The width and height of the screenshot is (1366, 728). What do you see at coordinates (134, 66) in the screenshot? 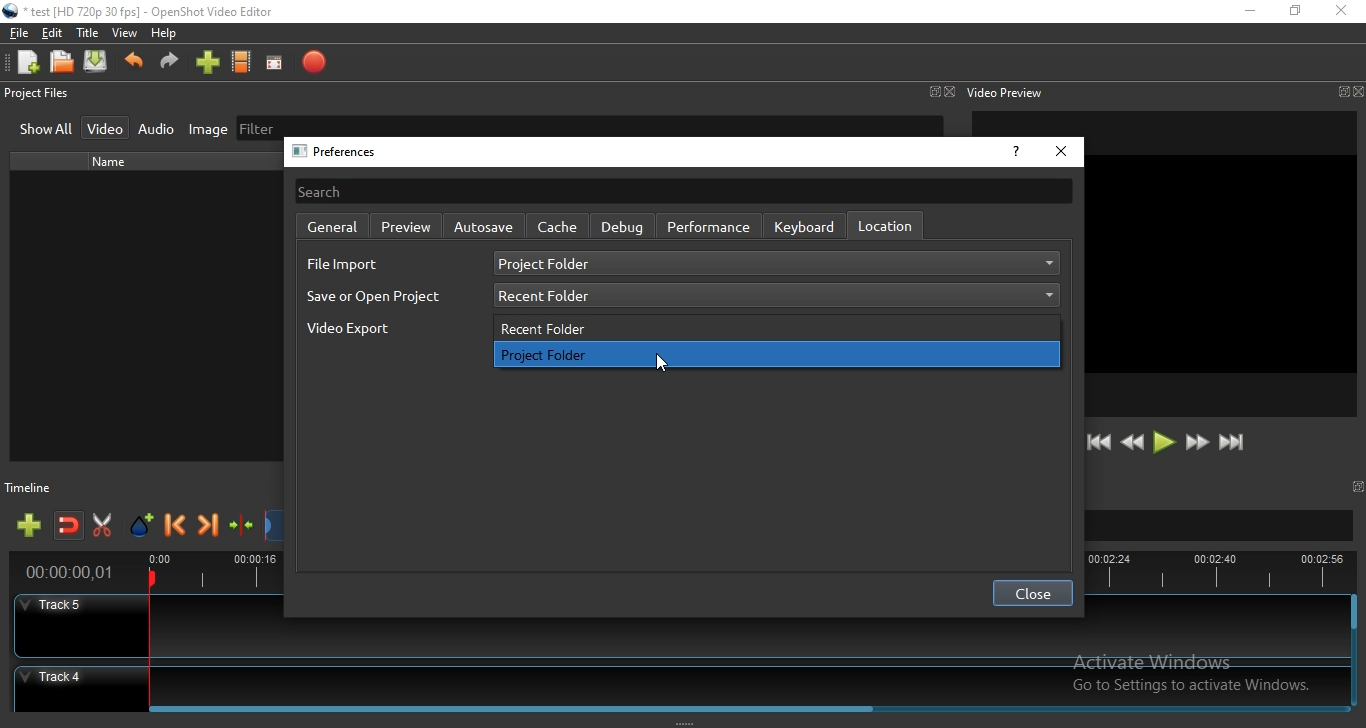
I see `Undo` at bounding box center [134, 66].